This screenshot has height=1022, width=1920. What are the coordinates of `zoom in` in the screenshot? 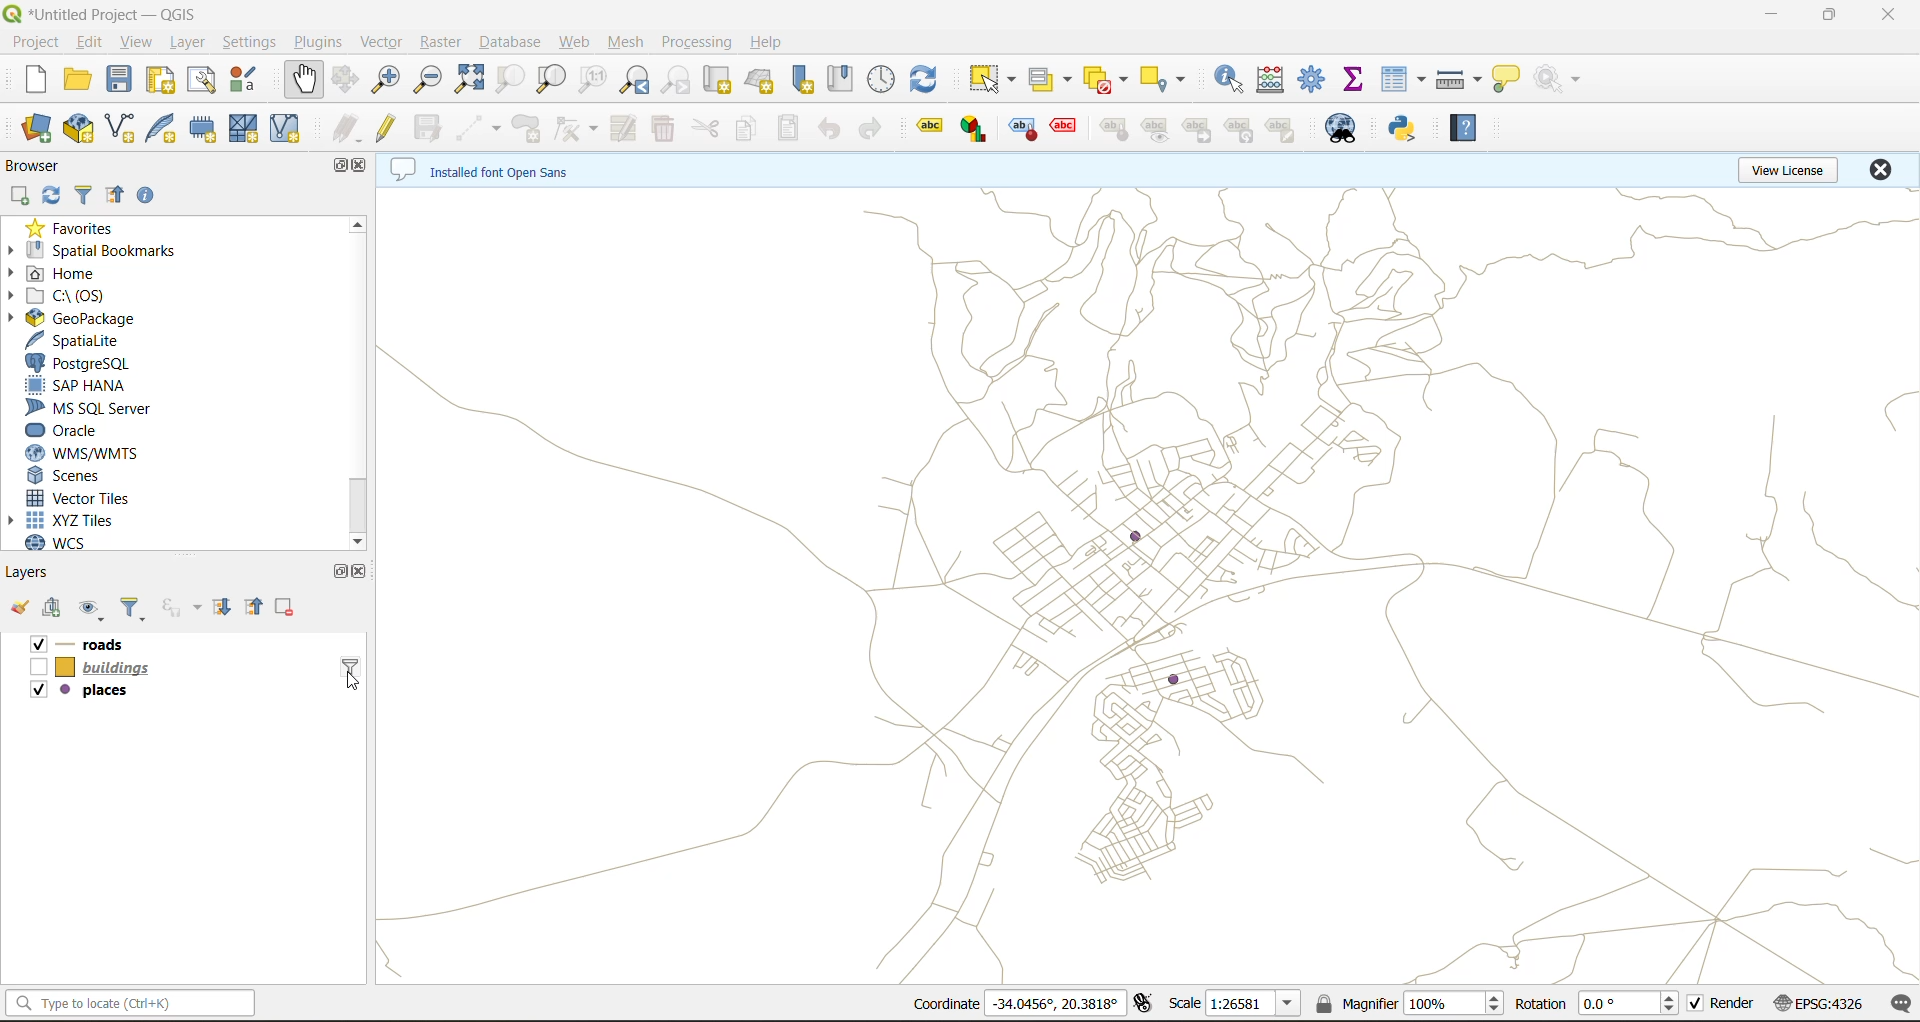 It's located at (384, 80).